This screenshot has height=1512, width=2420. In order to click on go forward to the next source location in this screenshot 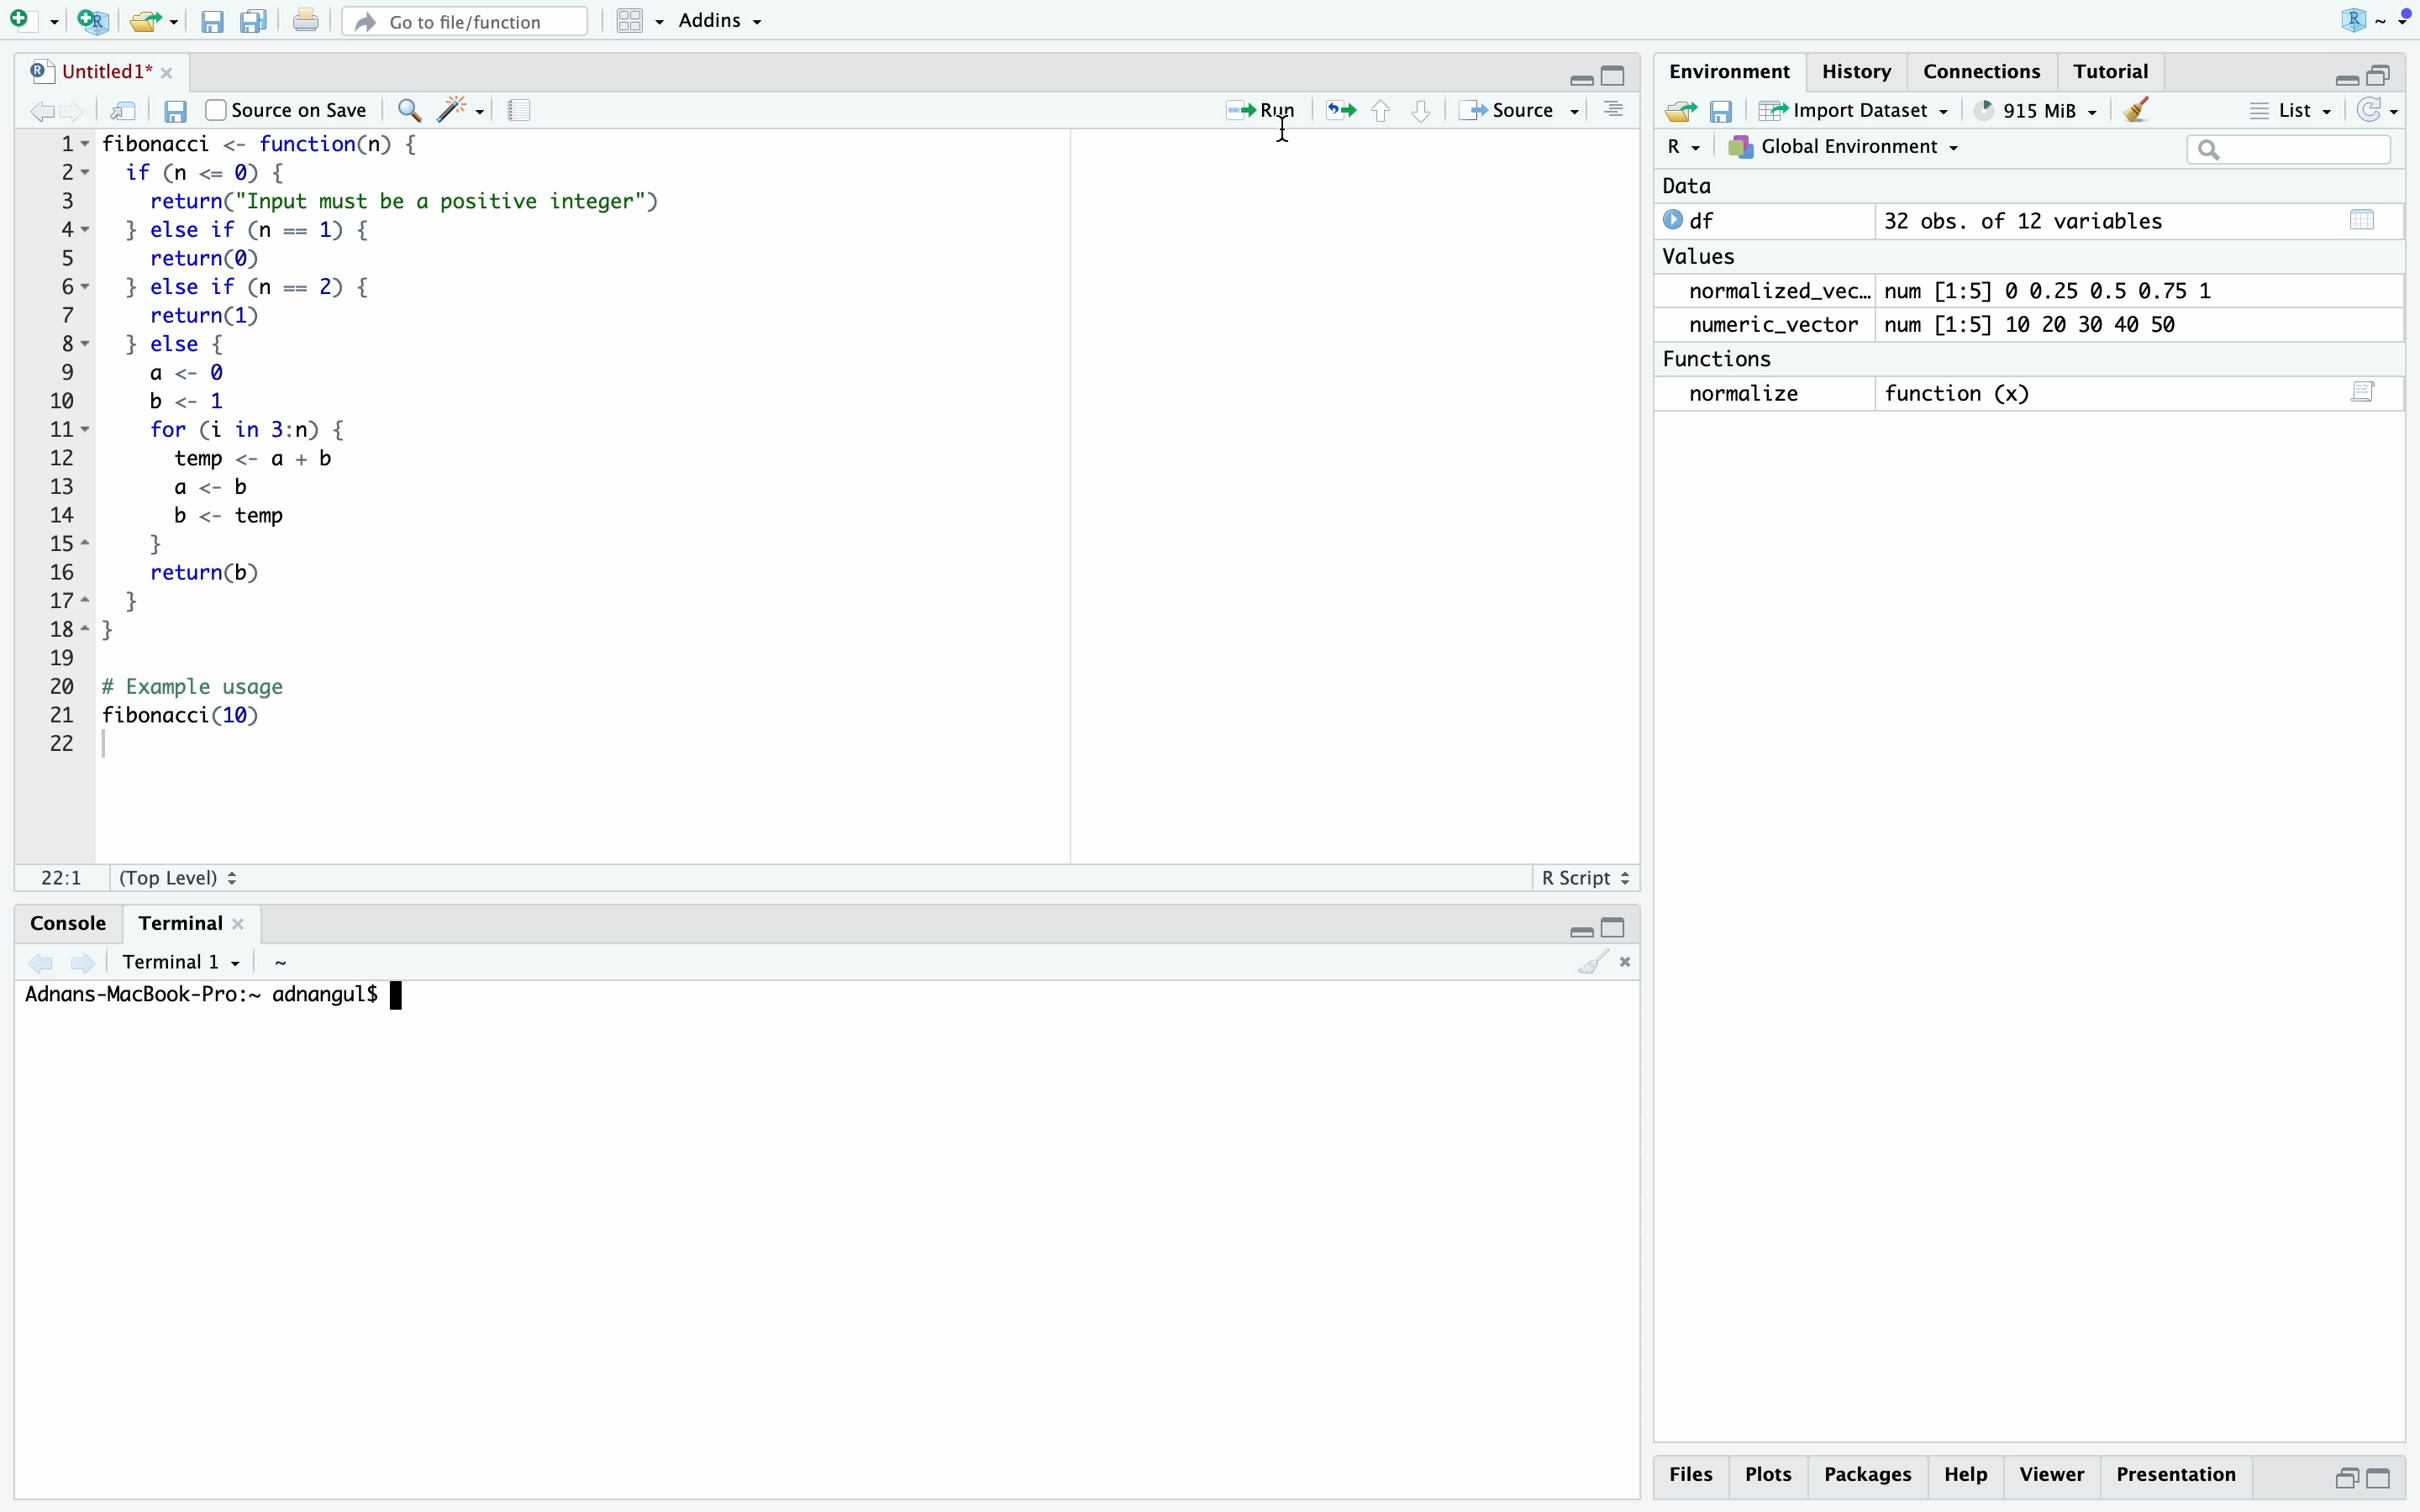, I will do `click(75, 111)`.